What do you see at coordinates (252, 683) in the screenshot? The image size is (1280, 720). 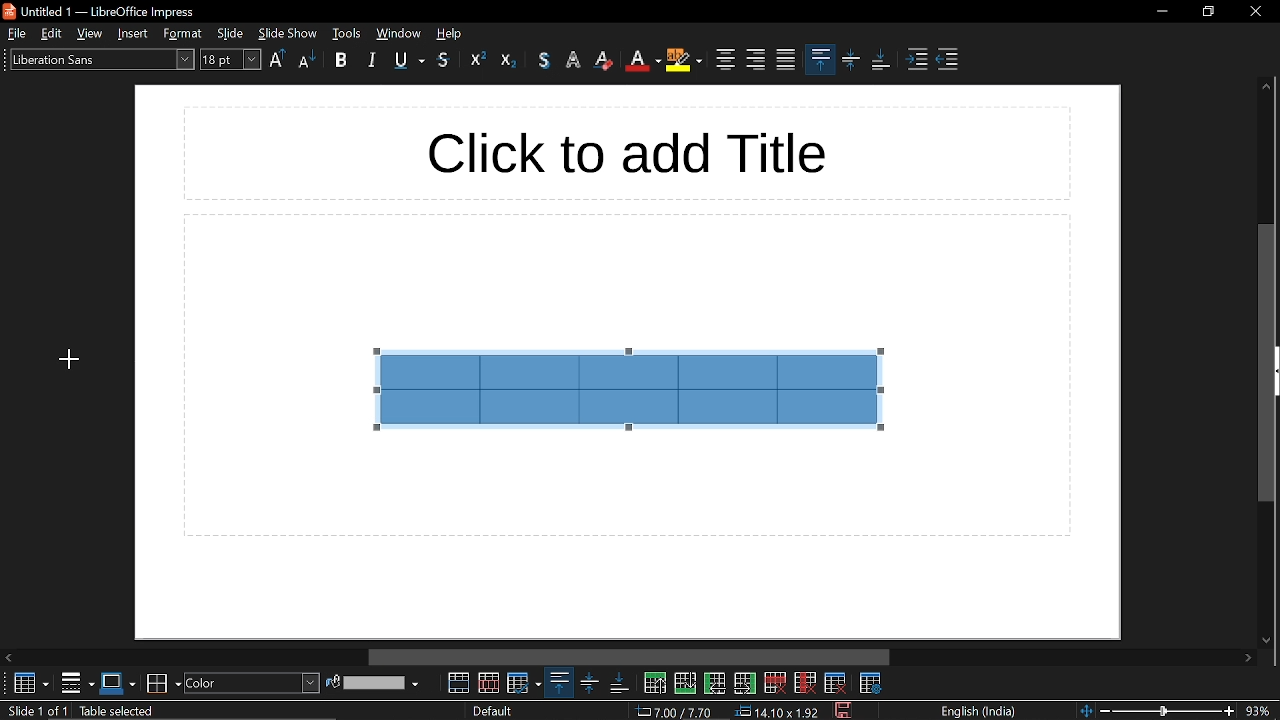 I see `fill style` at bounding box center [252, 683].